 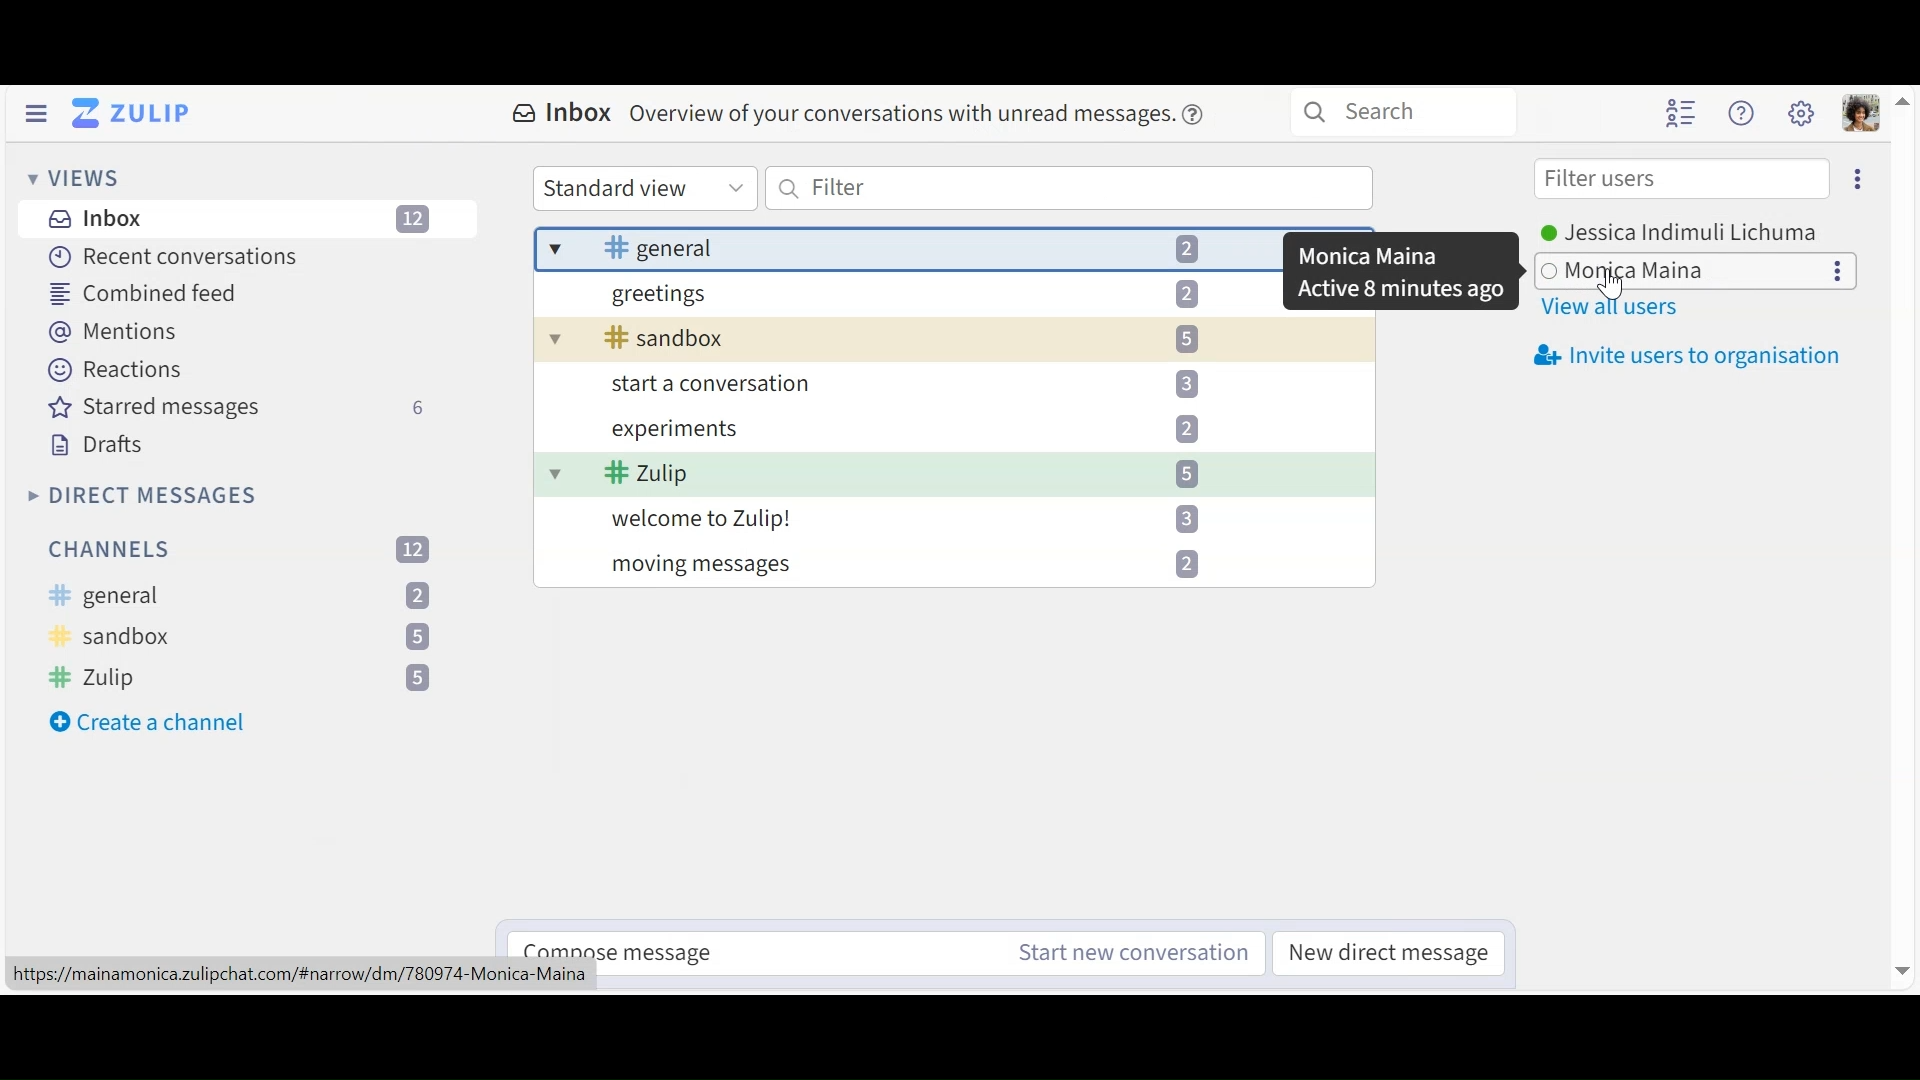 I want to click on View all users, so click(x=1625, y=305).